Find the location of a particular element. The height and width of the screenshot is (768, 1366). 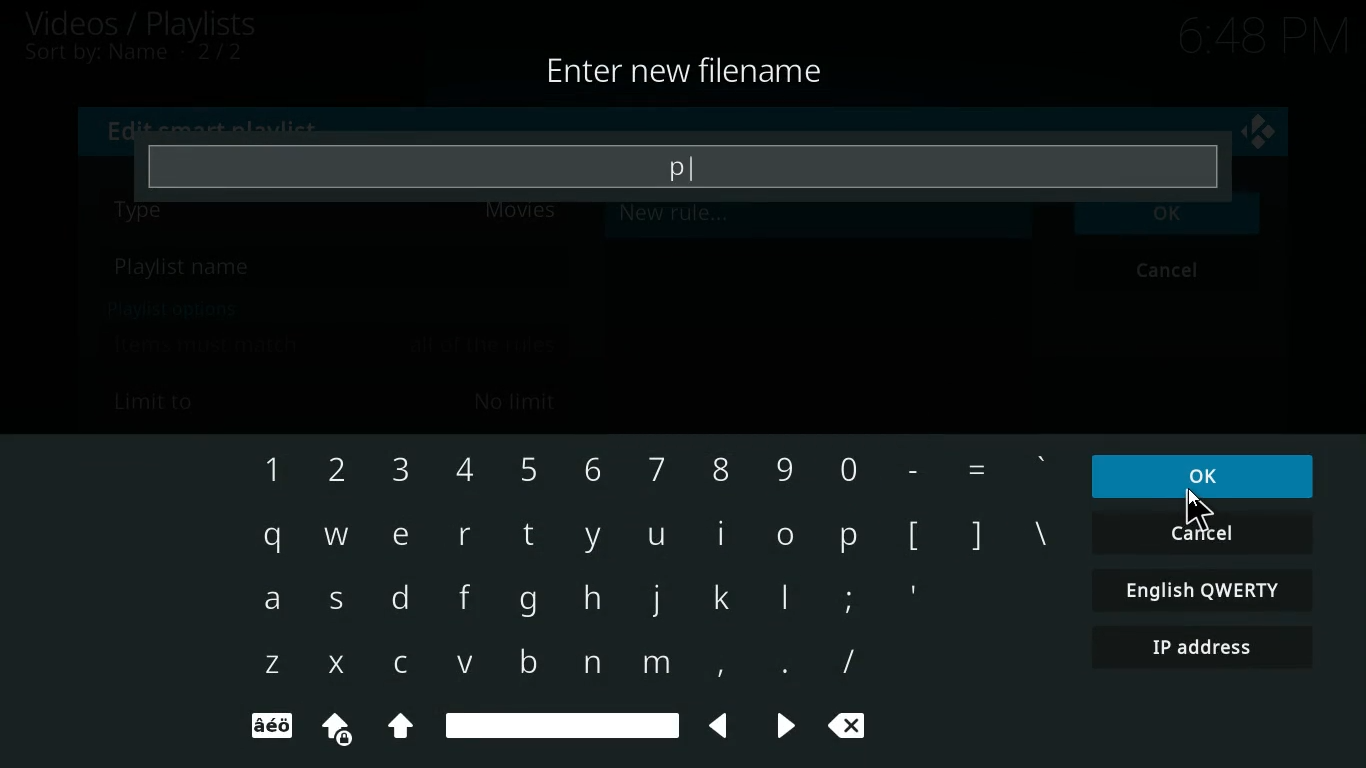

= is located at coordinates (975, 470).